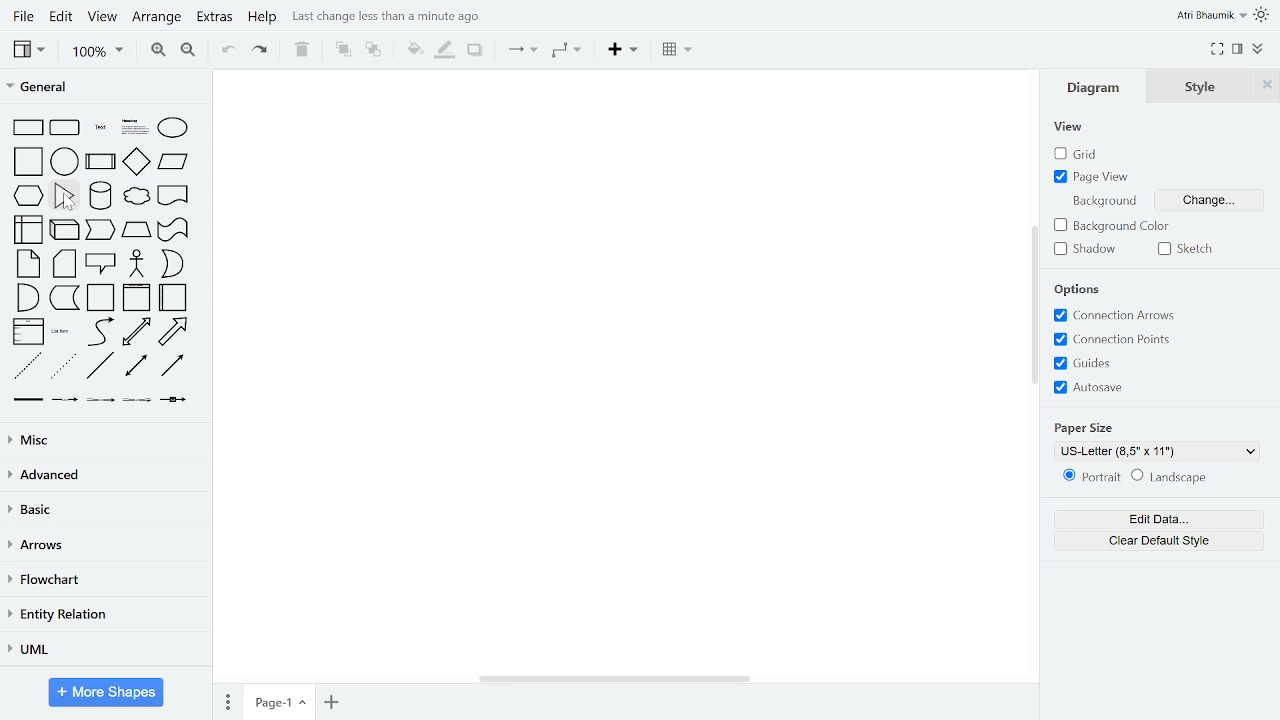  Describe the element at coordinates (100, 368) in the screenshot. I see `line` at that location.